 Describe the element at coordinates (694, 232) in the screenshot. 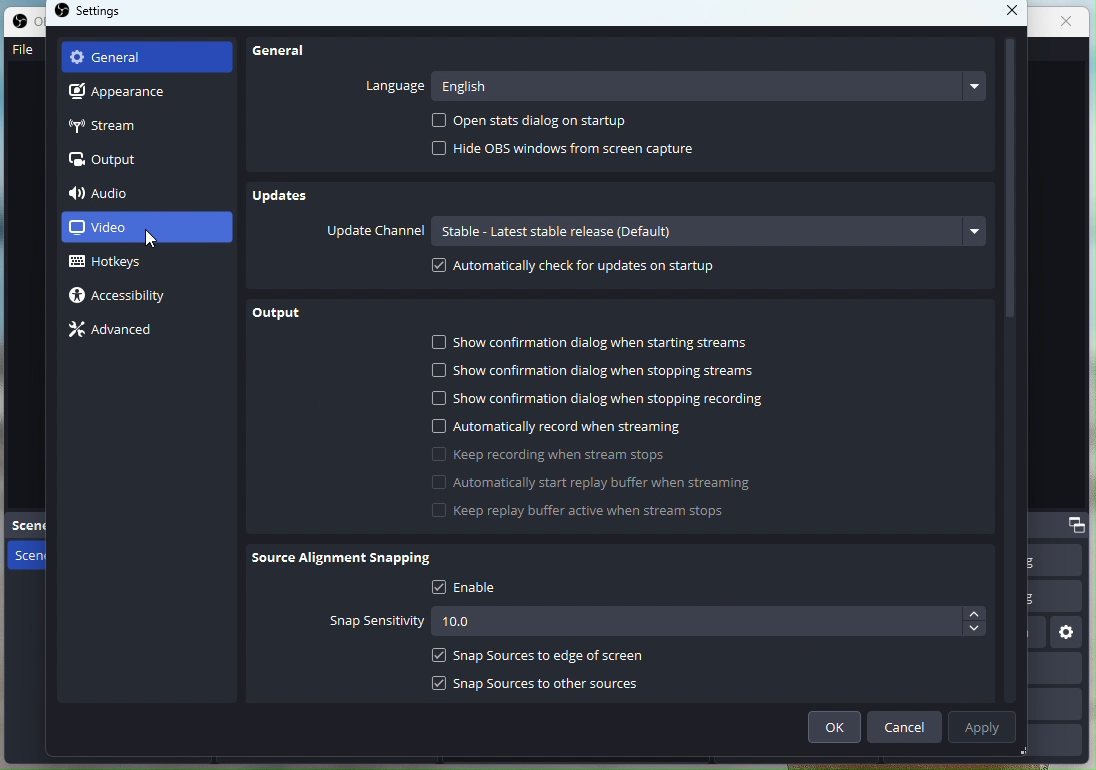

I see `Stable - Latest stable release (default)` at that location.